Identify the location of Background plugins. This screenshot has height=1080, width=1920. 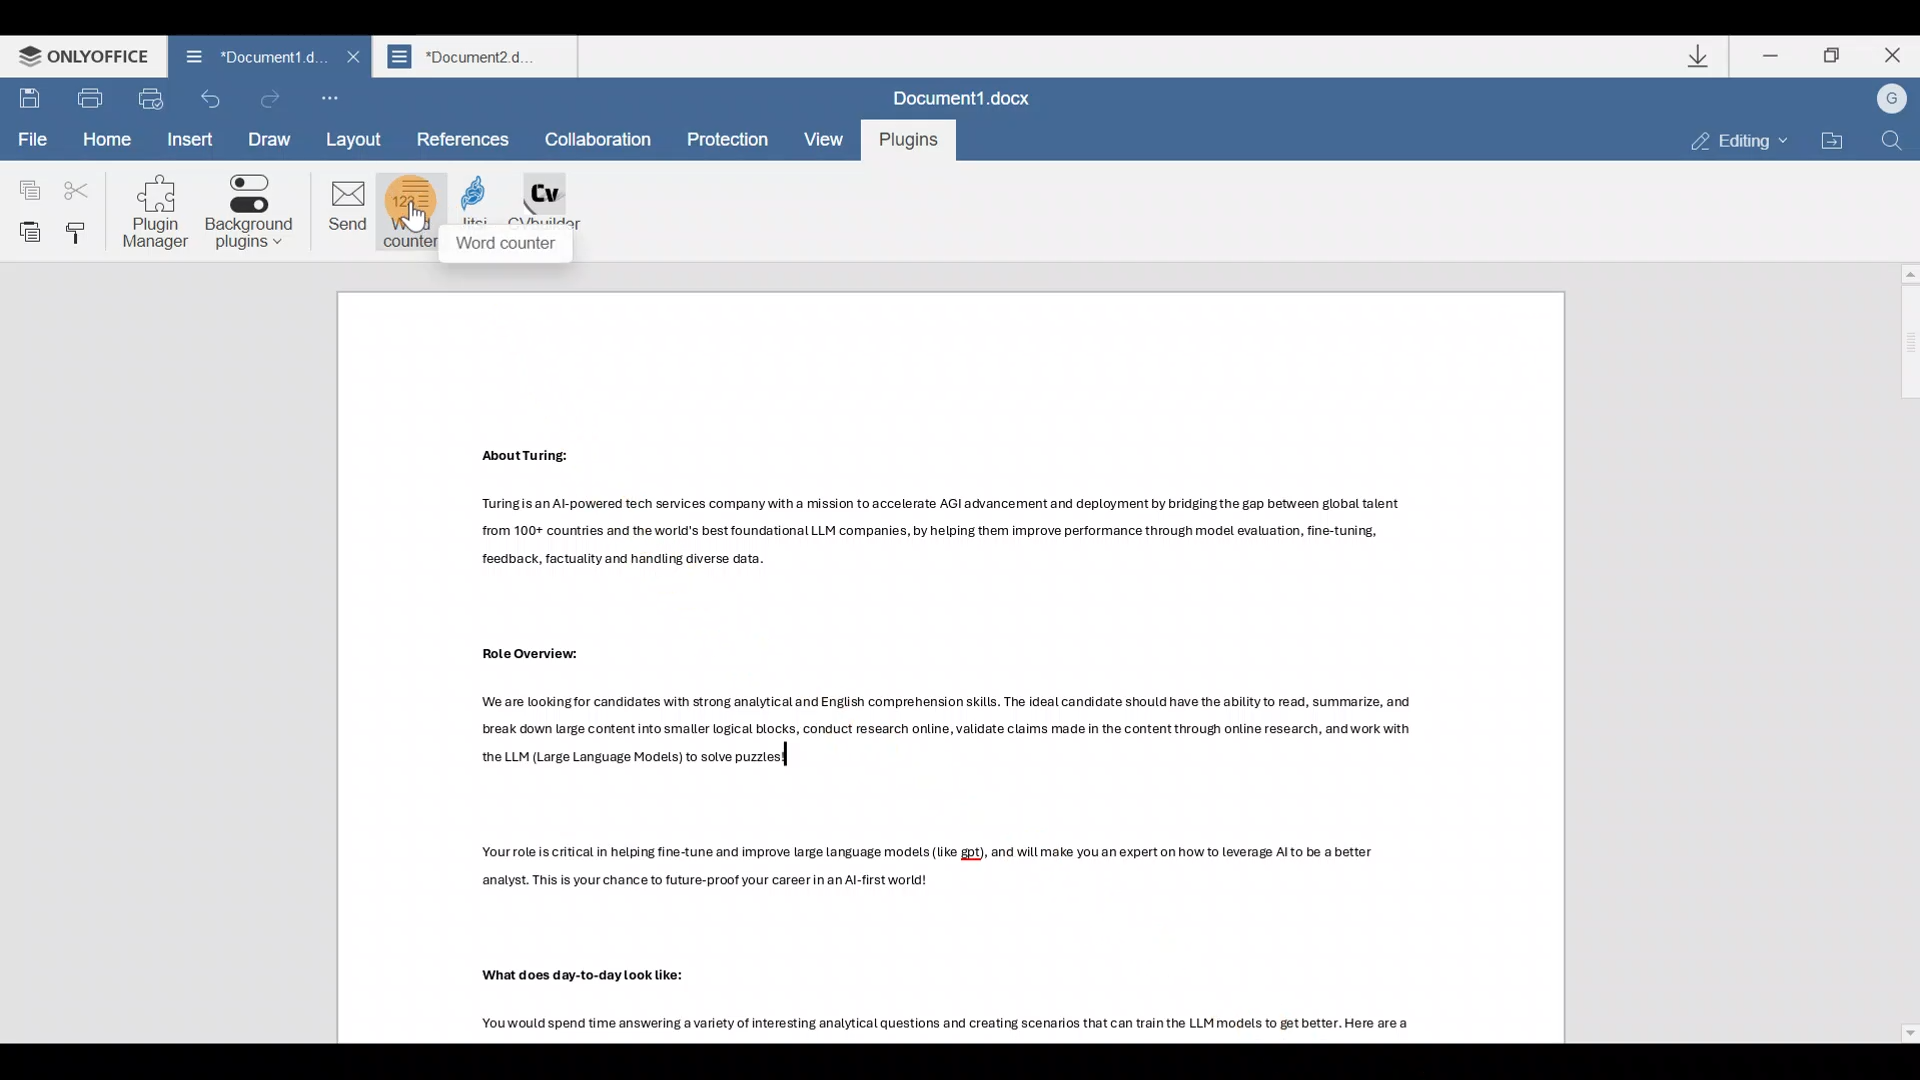
(253, 213).